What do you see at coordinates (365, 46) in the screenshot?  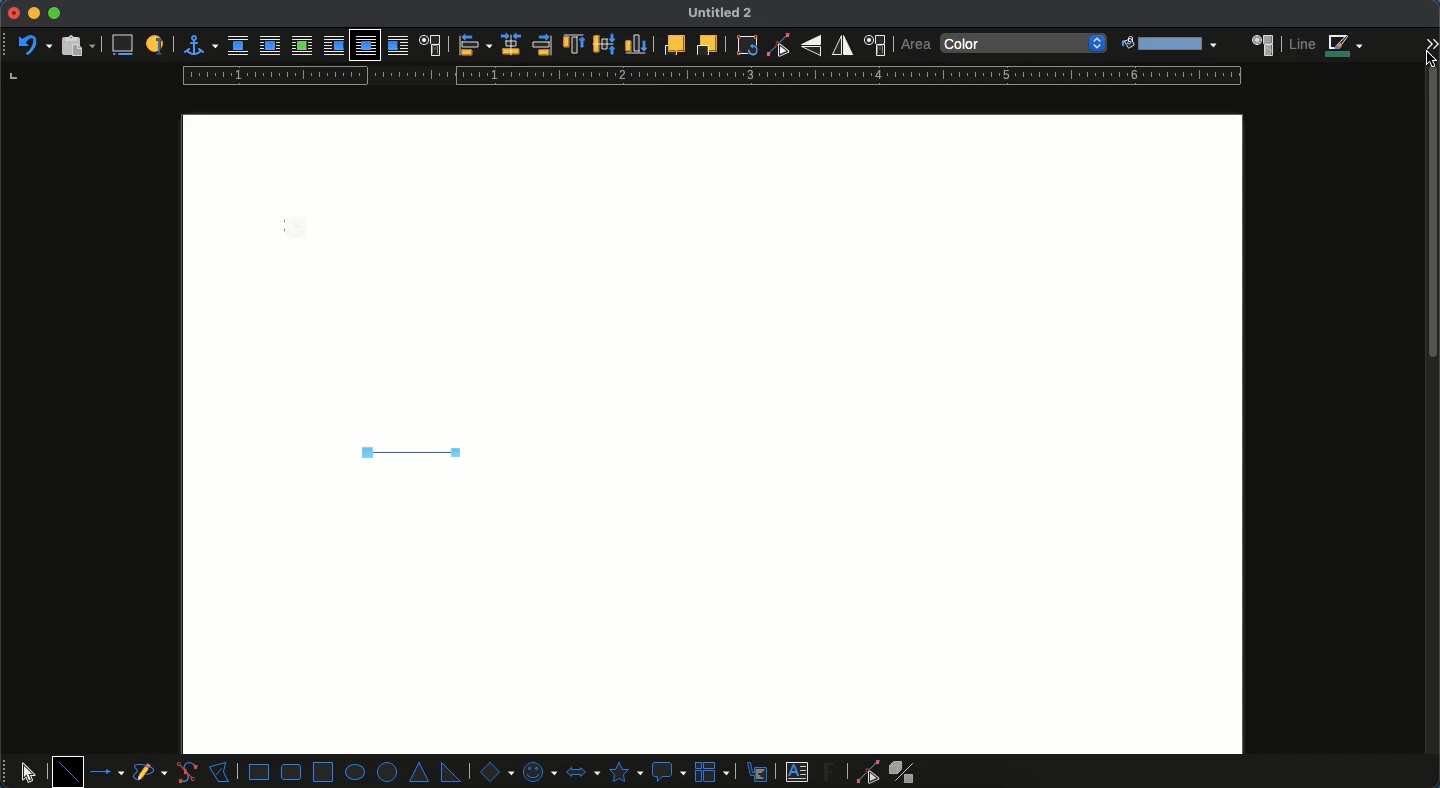 I see `through ` at bounding box center [365, 46].